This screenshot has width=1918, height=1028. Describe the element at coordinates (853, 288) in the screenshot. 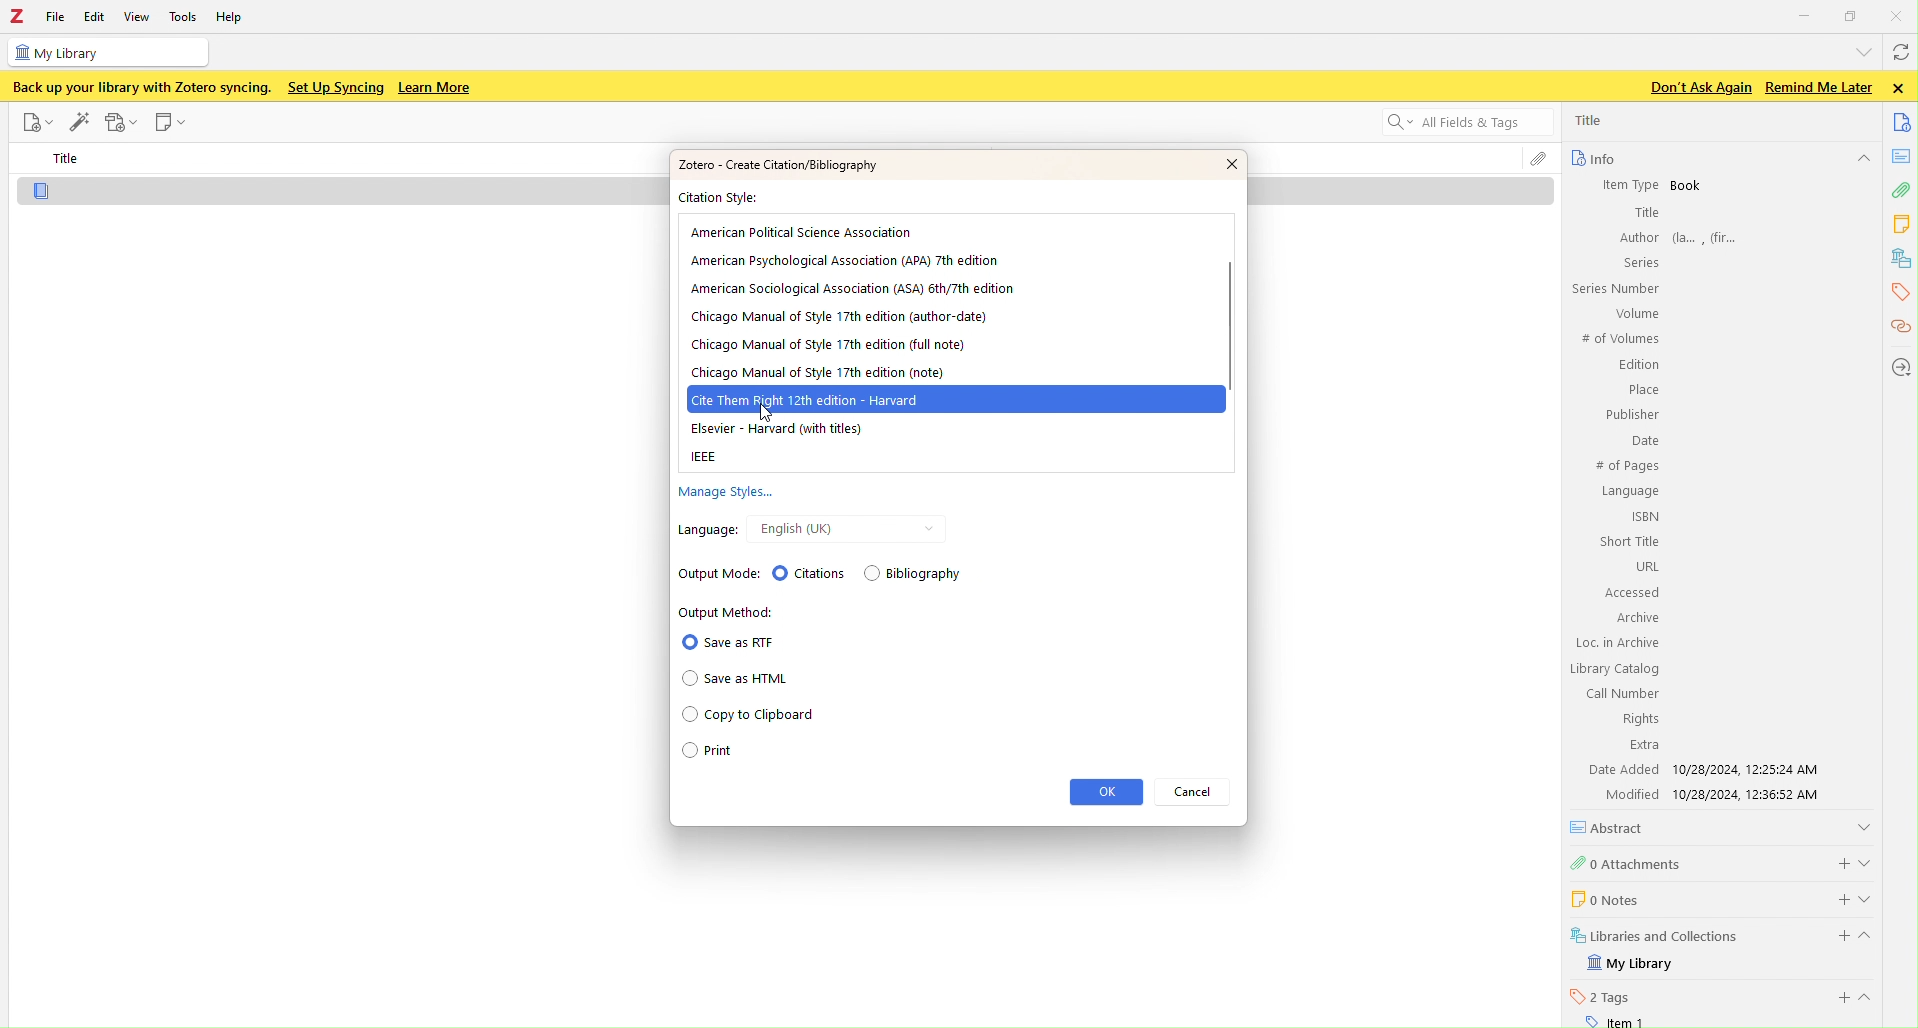

I see `American Sociological Association (ASA) 6th/7th edition` at that location.